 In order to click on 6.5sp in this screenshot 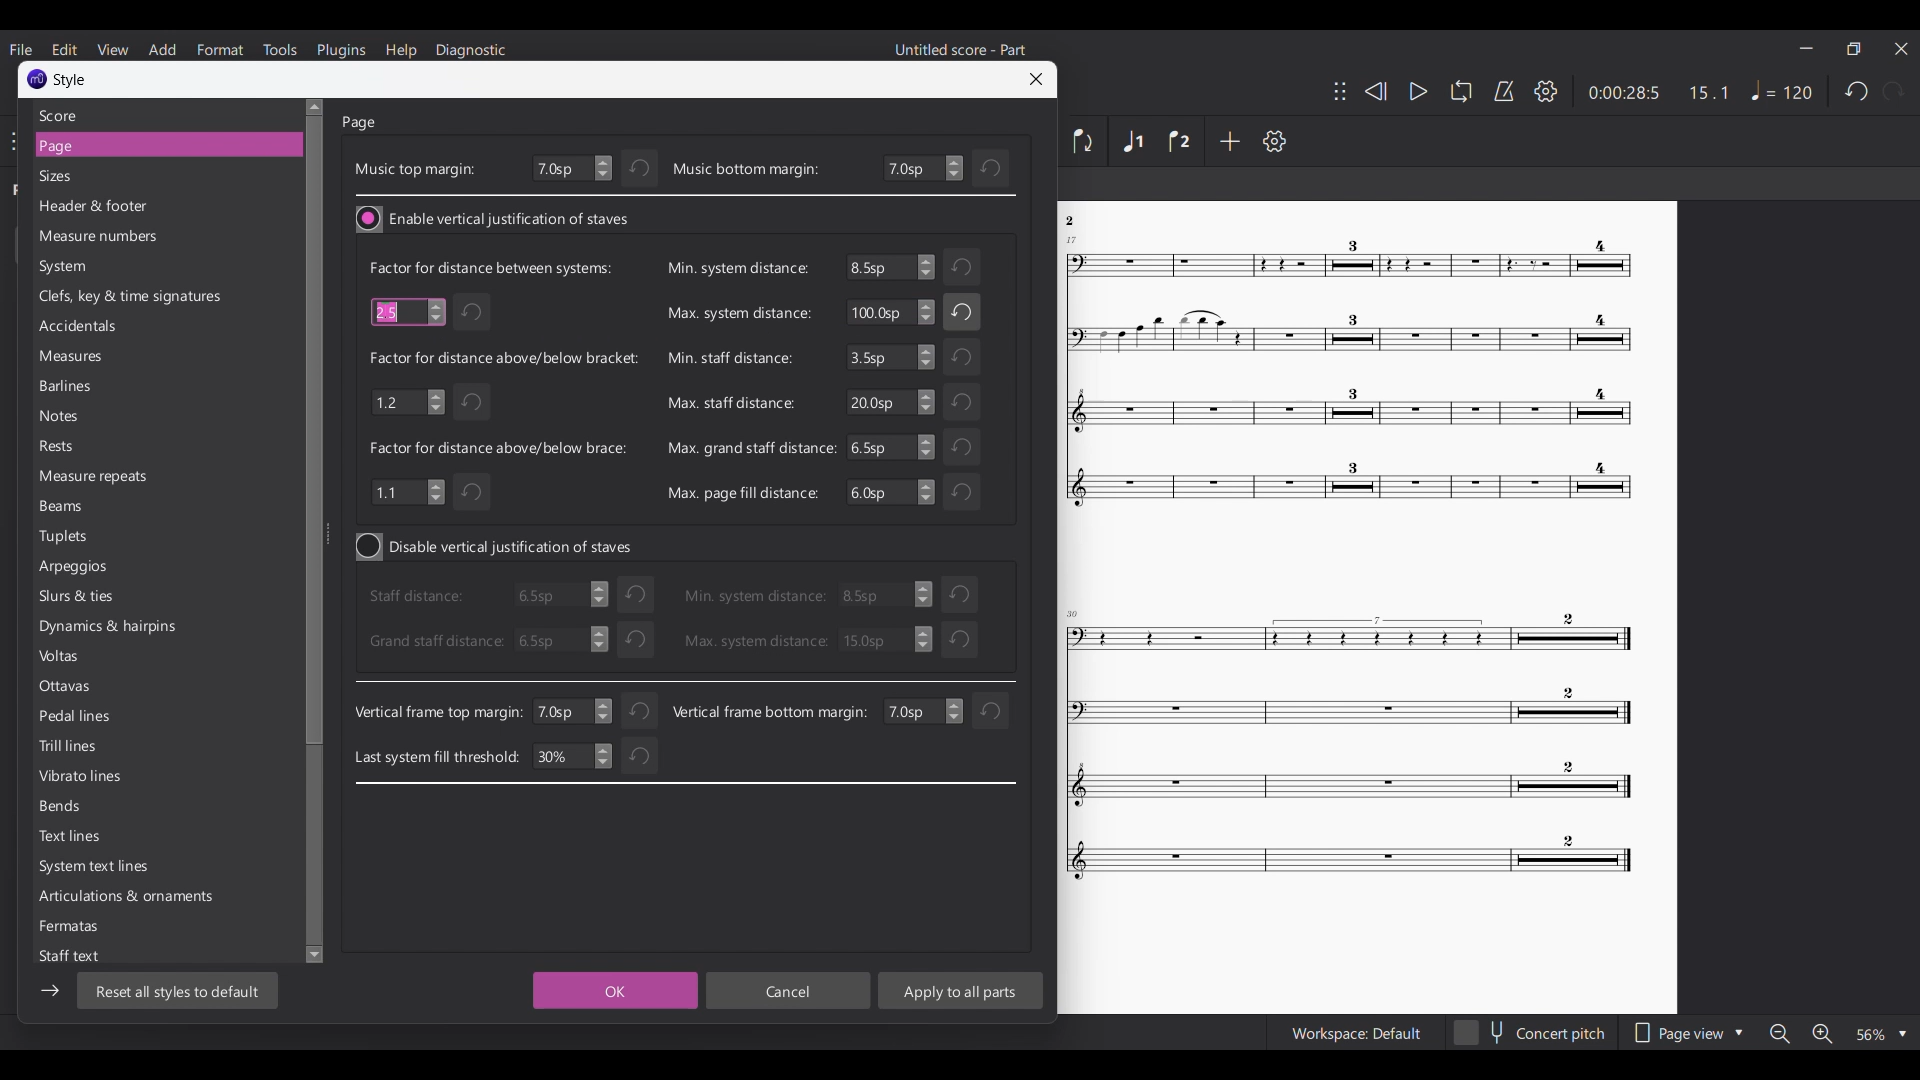, I will do `click(555, 598)`.